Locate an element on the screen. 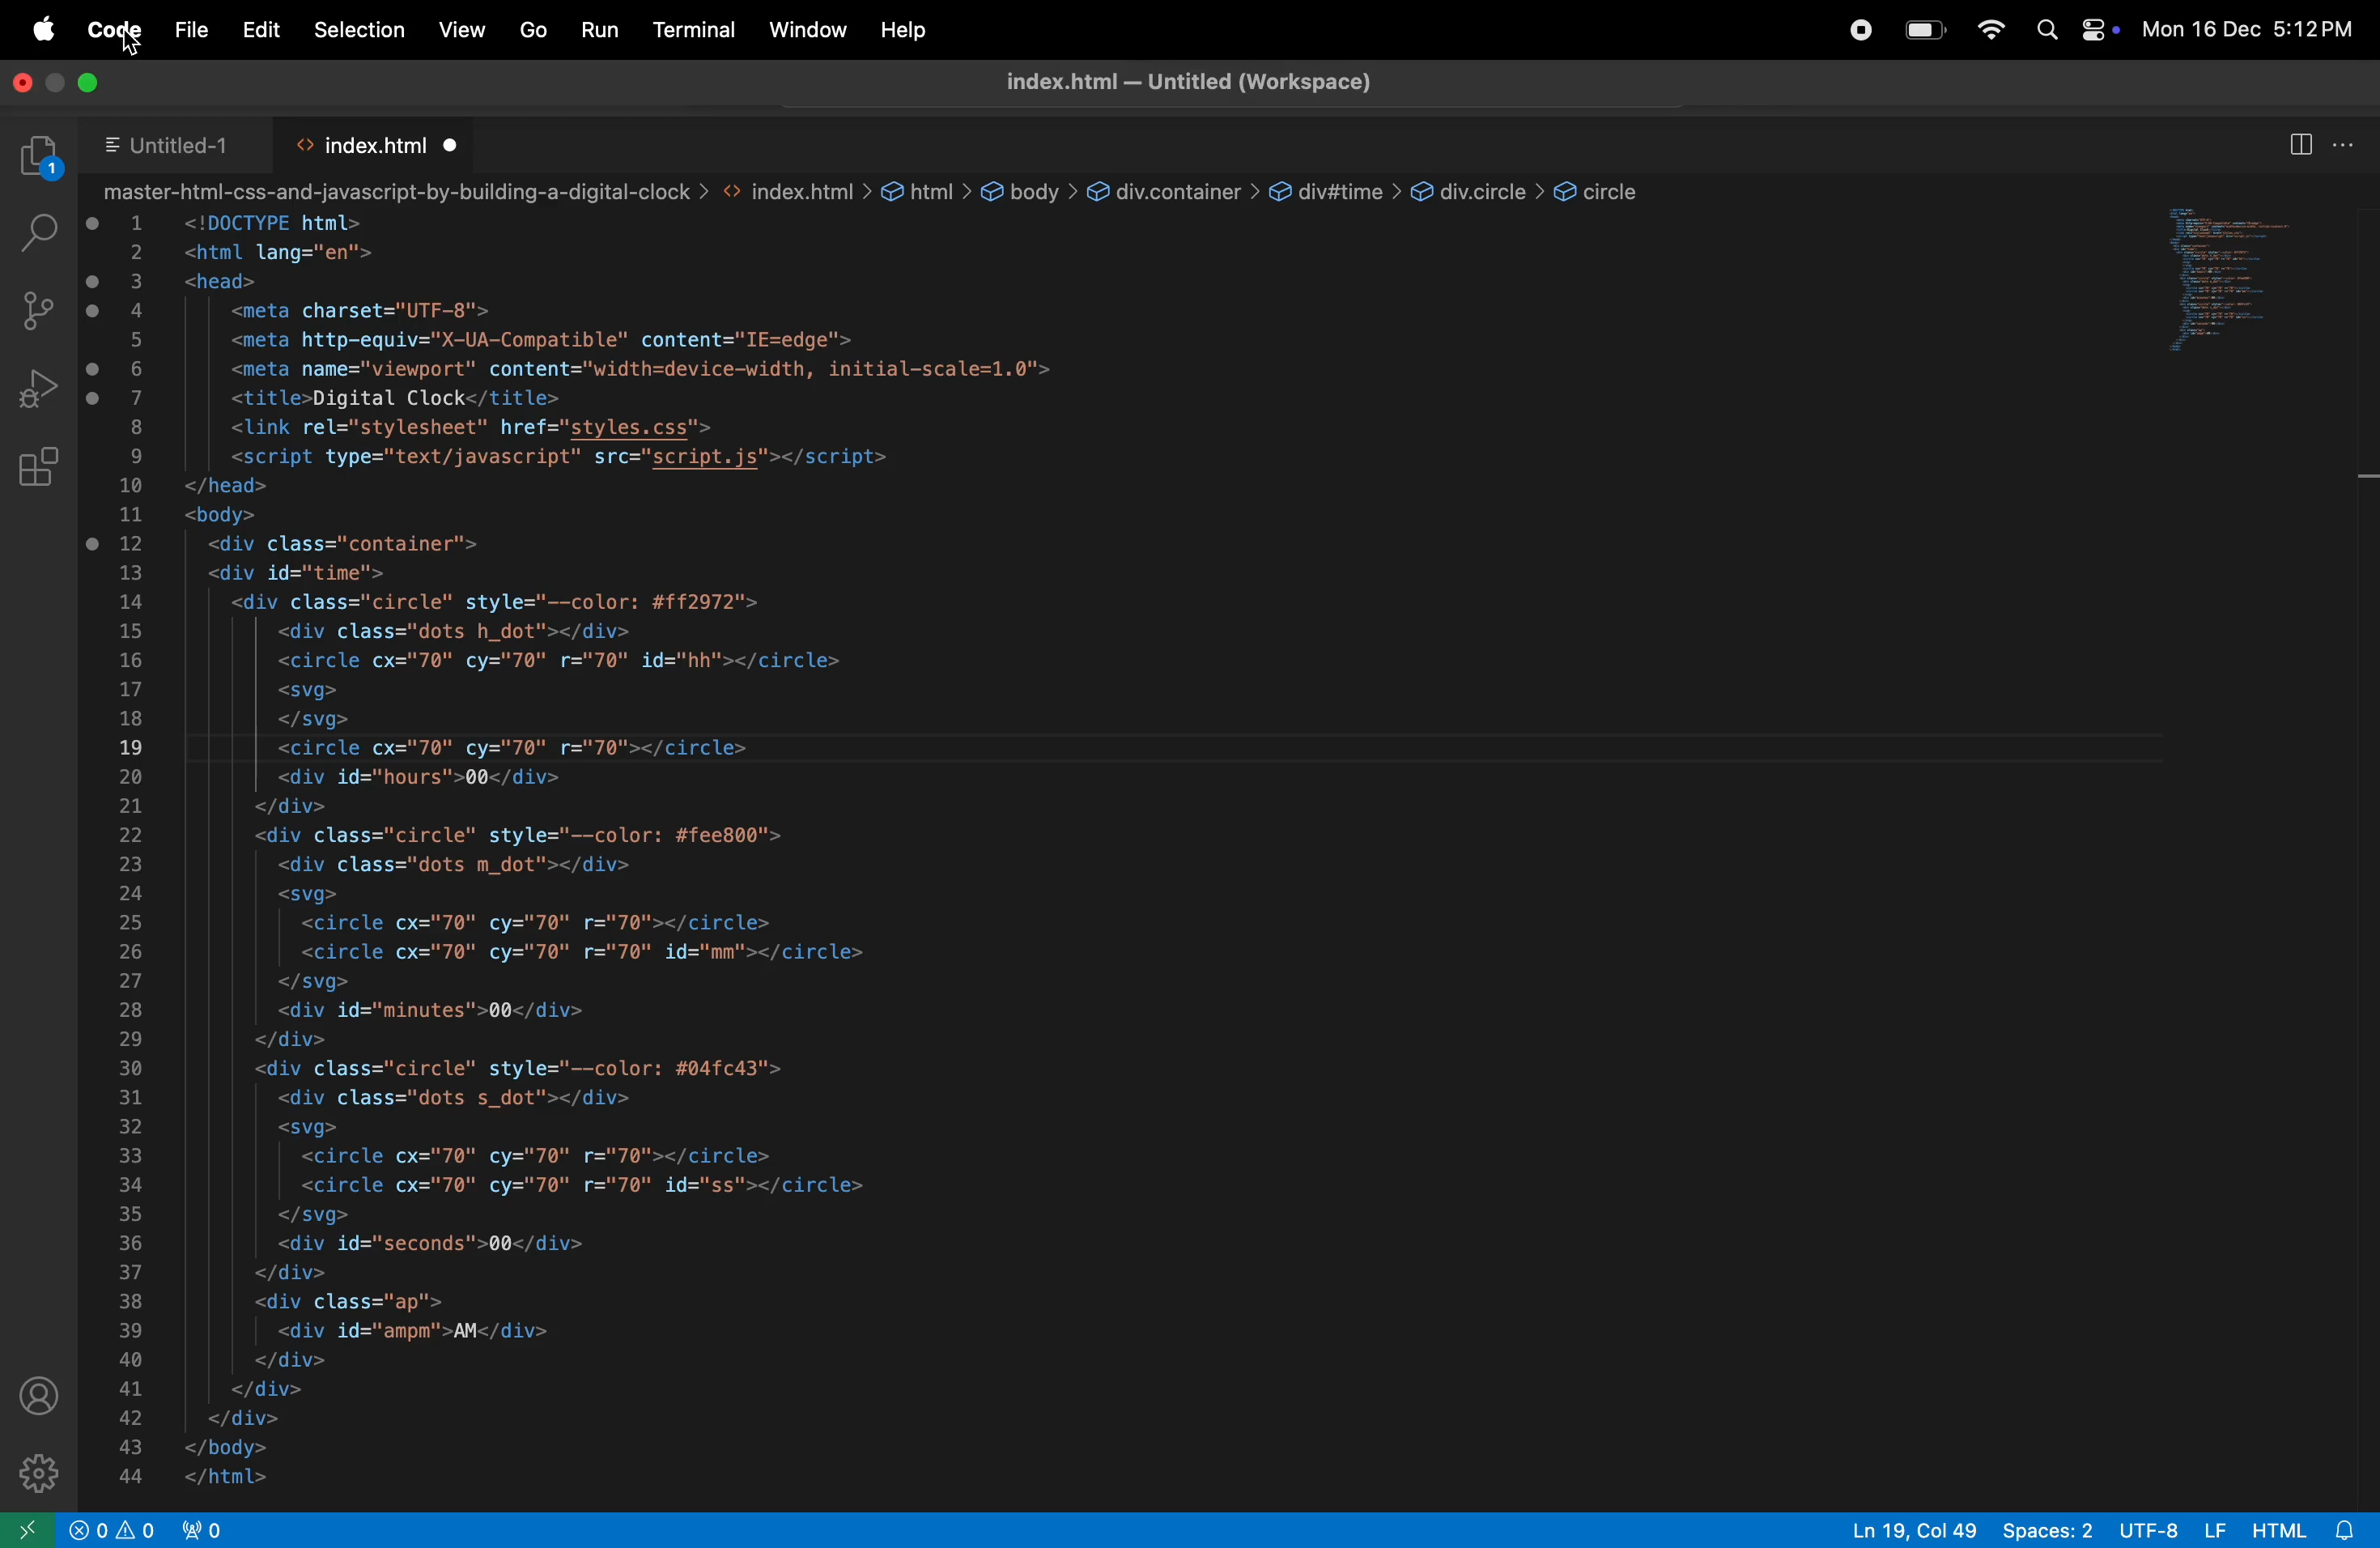  </svg> is located at coordinates (317, 983).